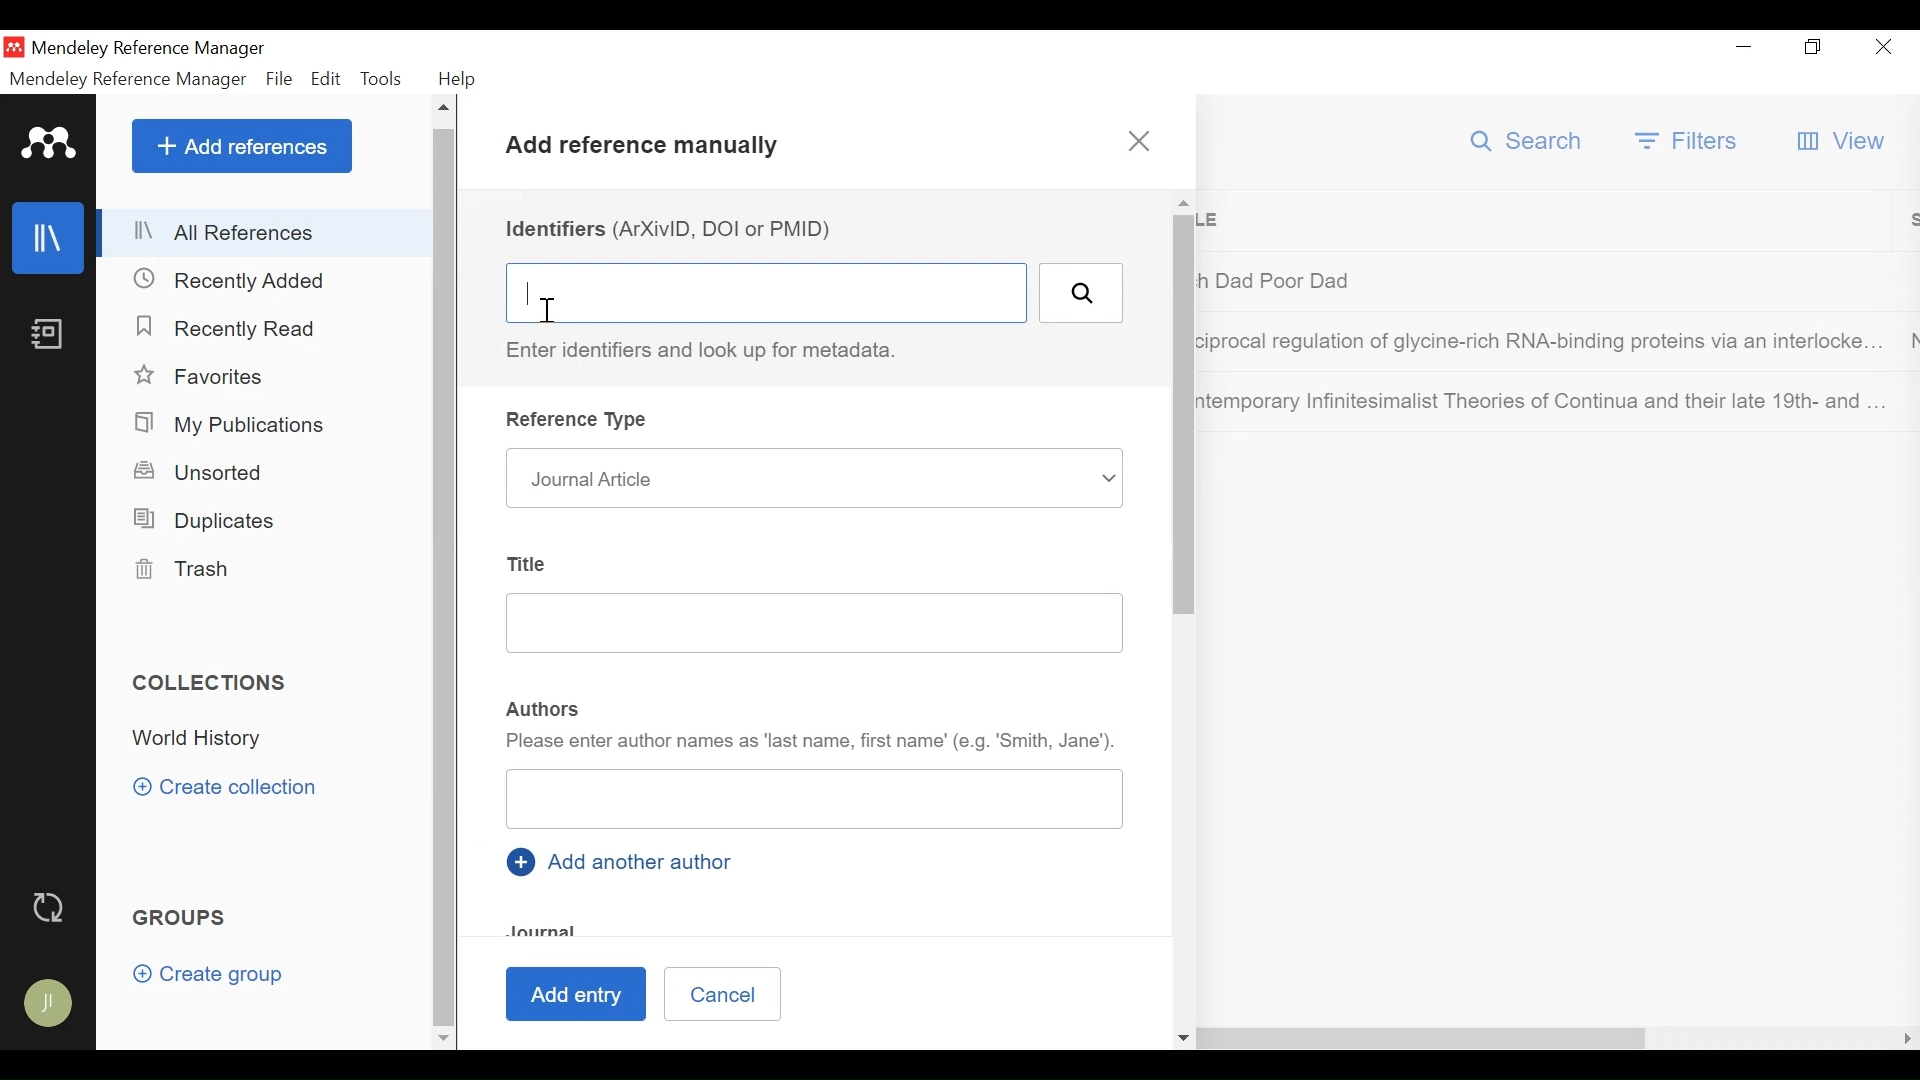 The image size is (1920, 1080). Describe the element at coordinates (1526, 141) in the screenshot. I see `Search` at that location.